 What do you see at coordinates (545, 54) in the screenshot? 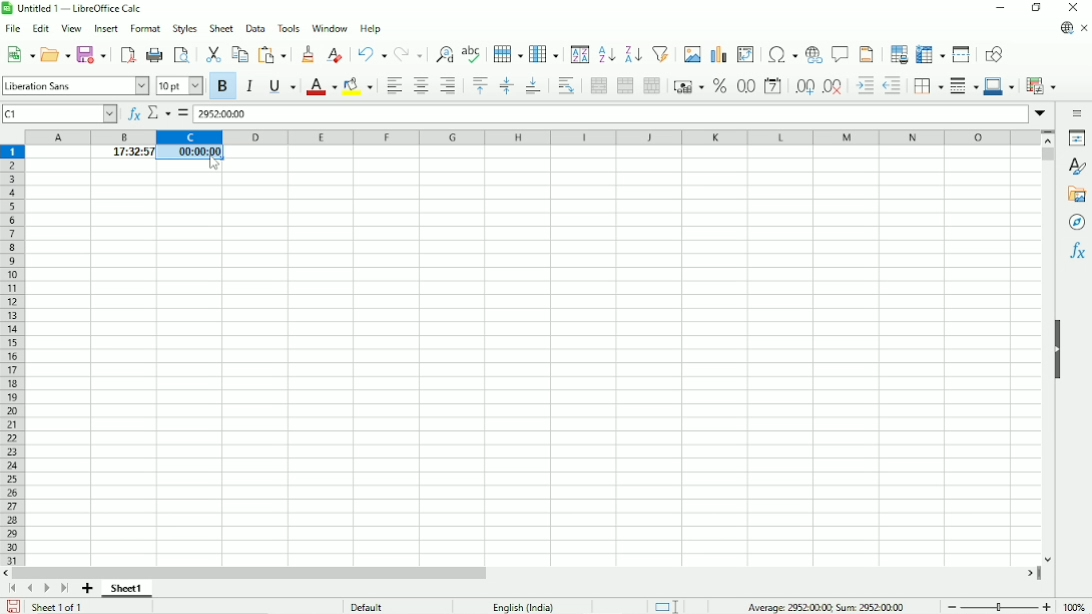
I see `Columns` at bounding box center [545, 54].